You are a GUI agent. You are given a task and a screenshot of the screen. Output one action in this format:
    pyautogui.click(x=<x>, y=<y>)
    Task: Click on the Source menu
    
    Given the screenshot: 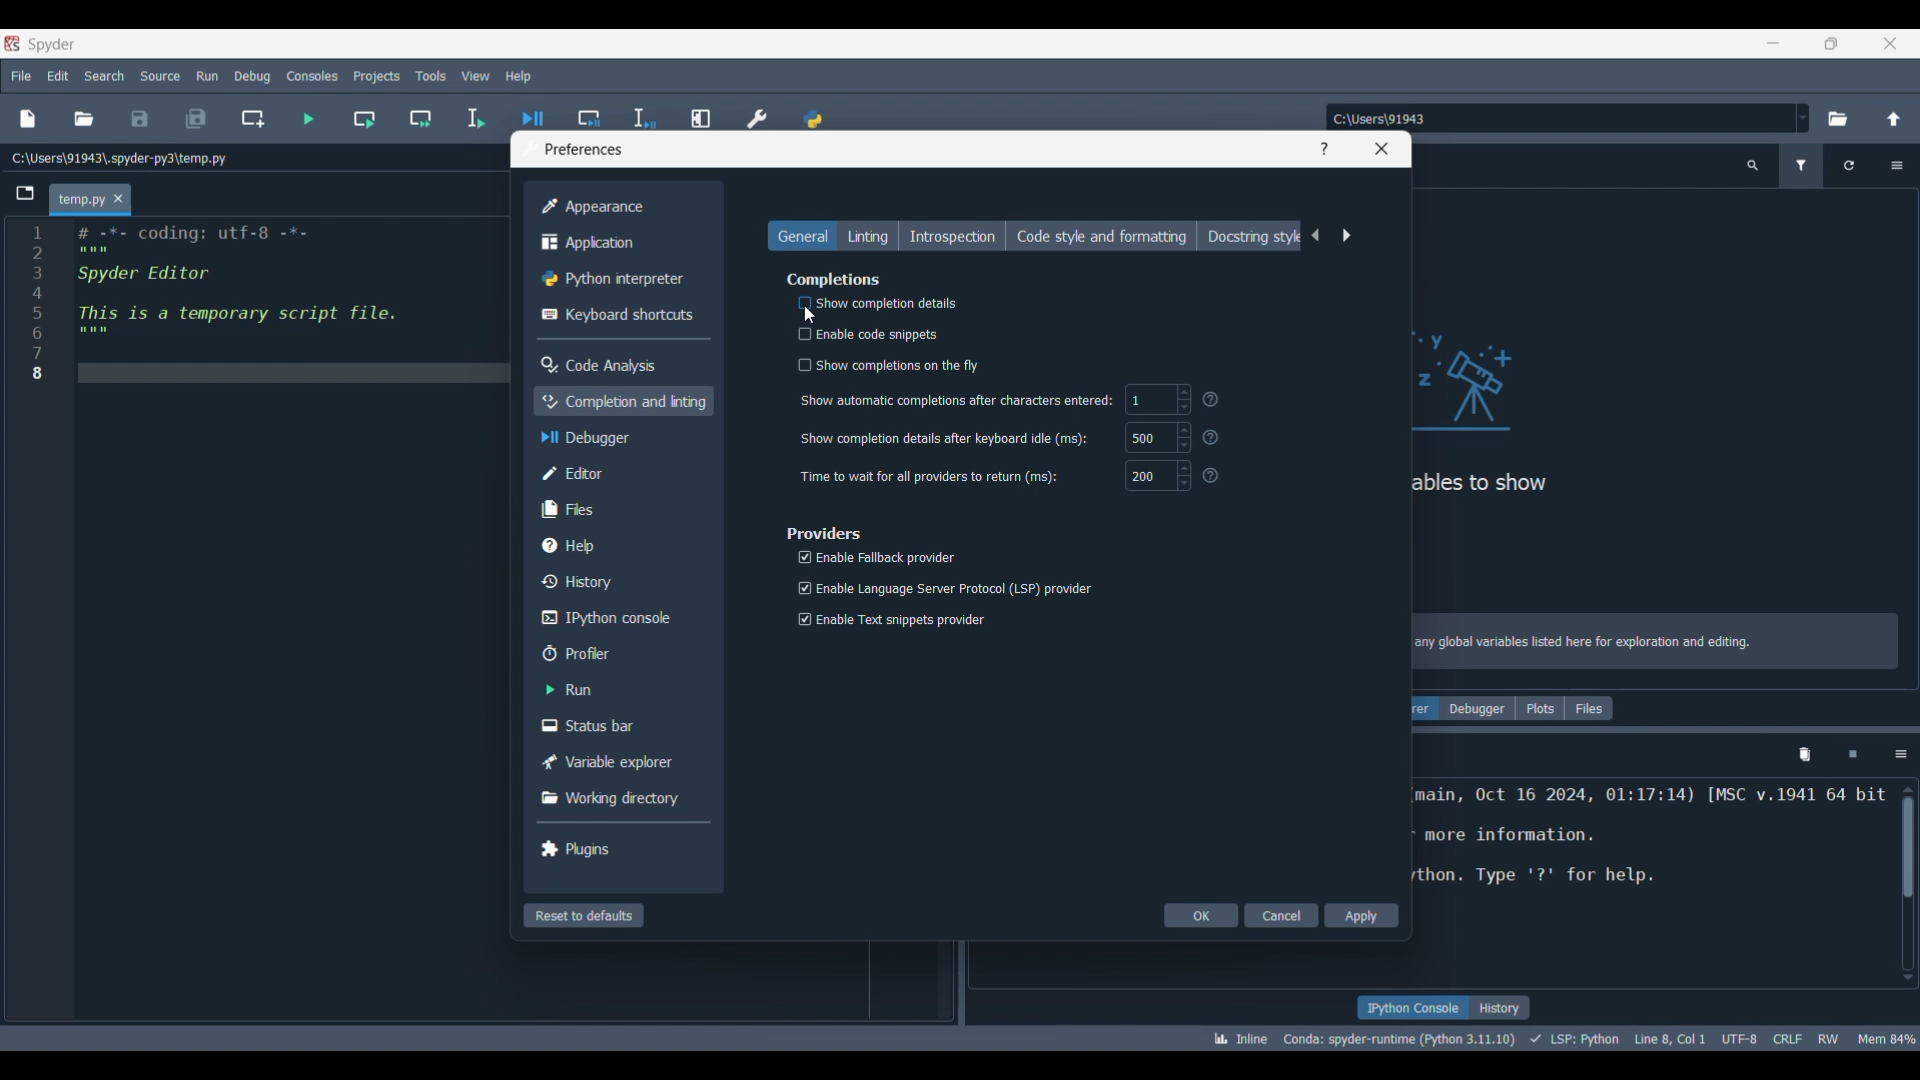 What is the action you would take?
    pyautogui.click(x=161, y=76)
    